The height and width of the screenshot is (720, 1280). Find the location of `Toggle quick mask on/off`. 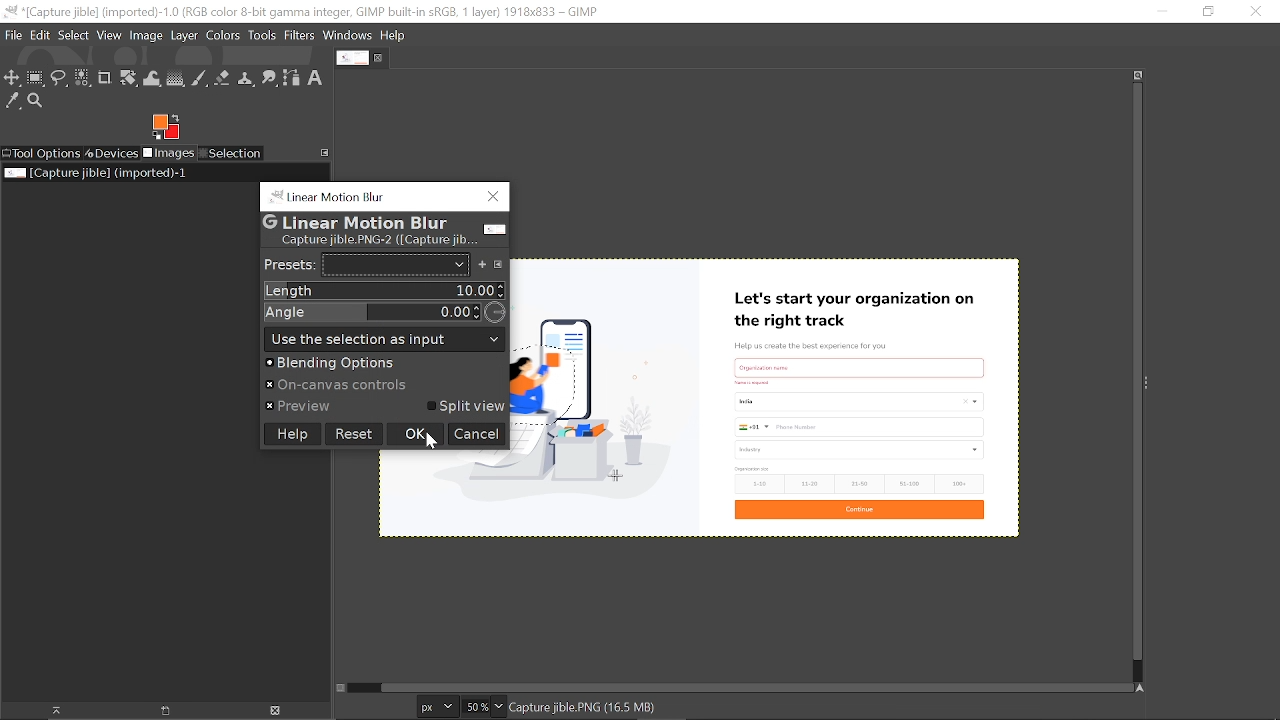

Toggle quick mask on/off is located at coordinates (339, 688).